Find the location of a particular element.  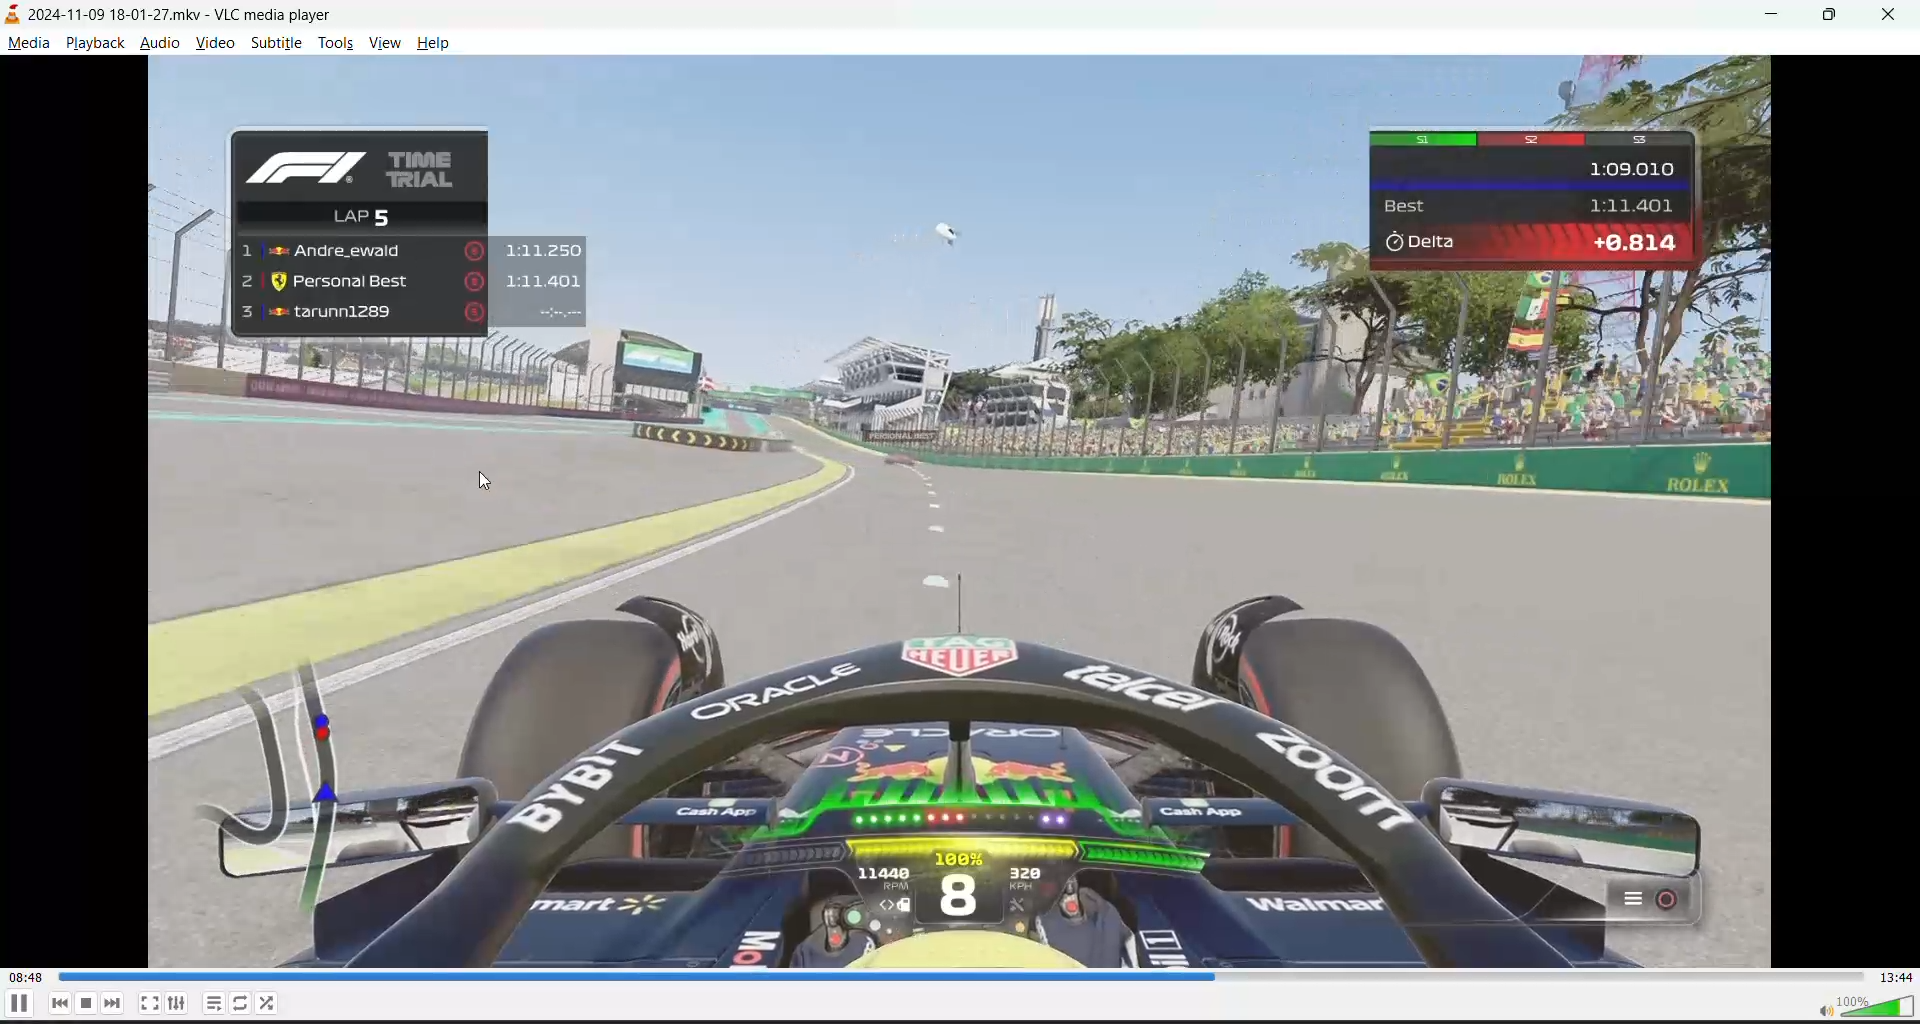

audio is located at coordinates (156, 41).